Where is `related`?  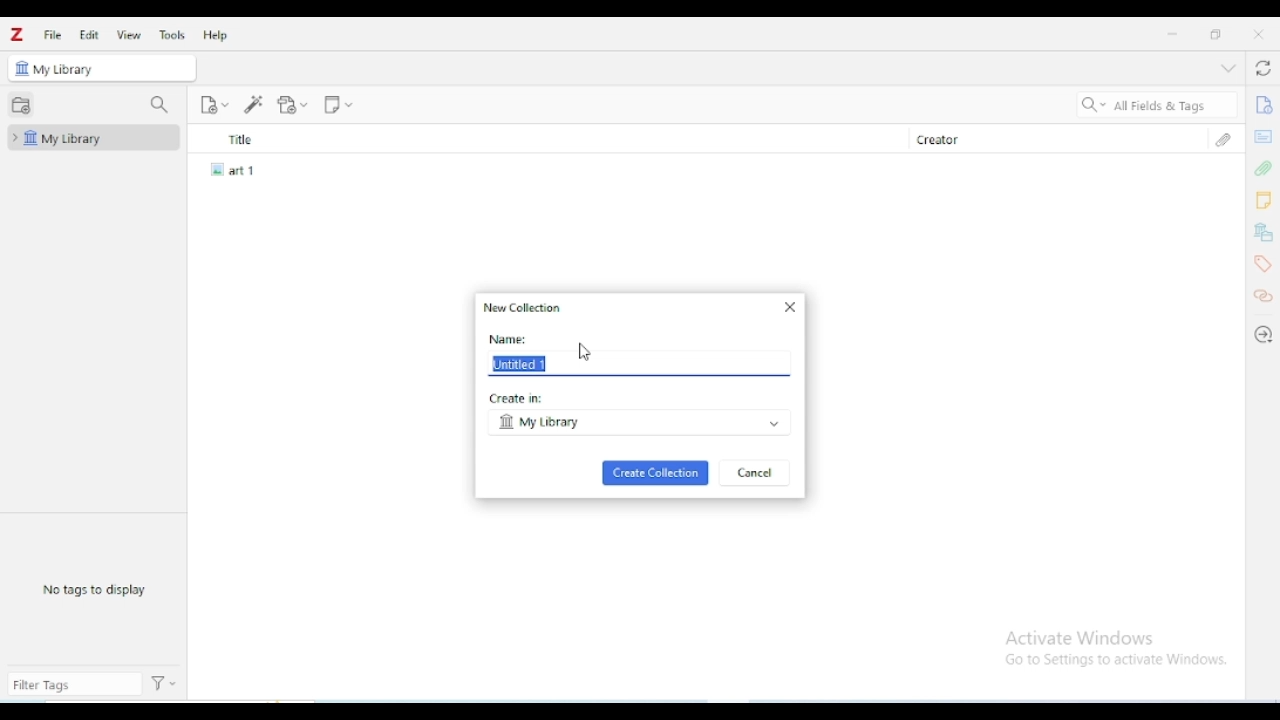 related is located at coordinates (1263, 296).